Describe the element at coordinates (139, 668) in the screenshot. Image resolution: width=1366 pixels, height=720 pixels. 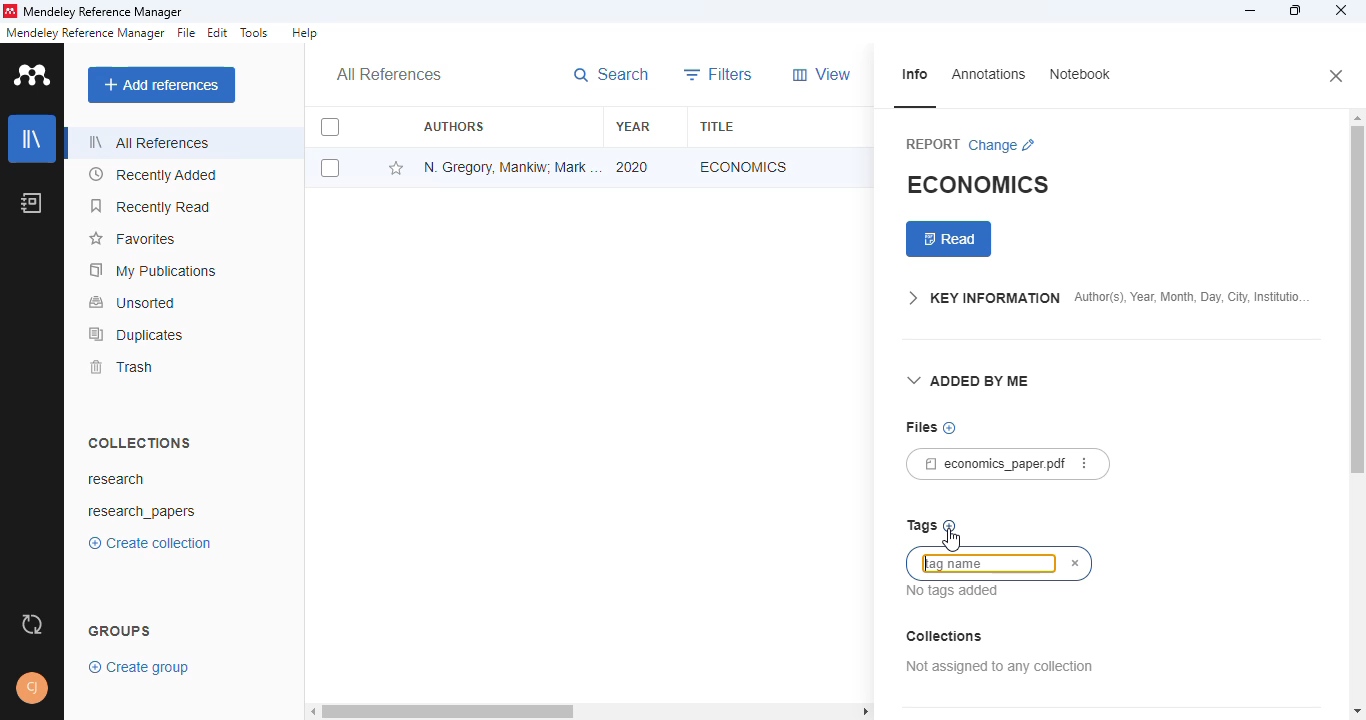
I see `create group` at that location.